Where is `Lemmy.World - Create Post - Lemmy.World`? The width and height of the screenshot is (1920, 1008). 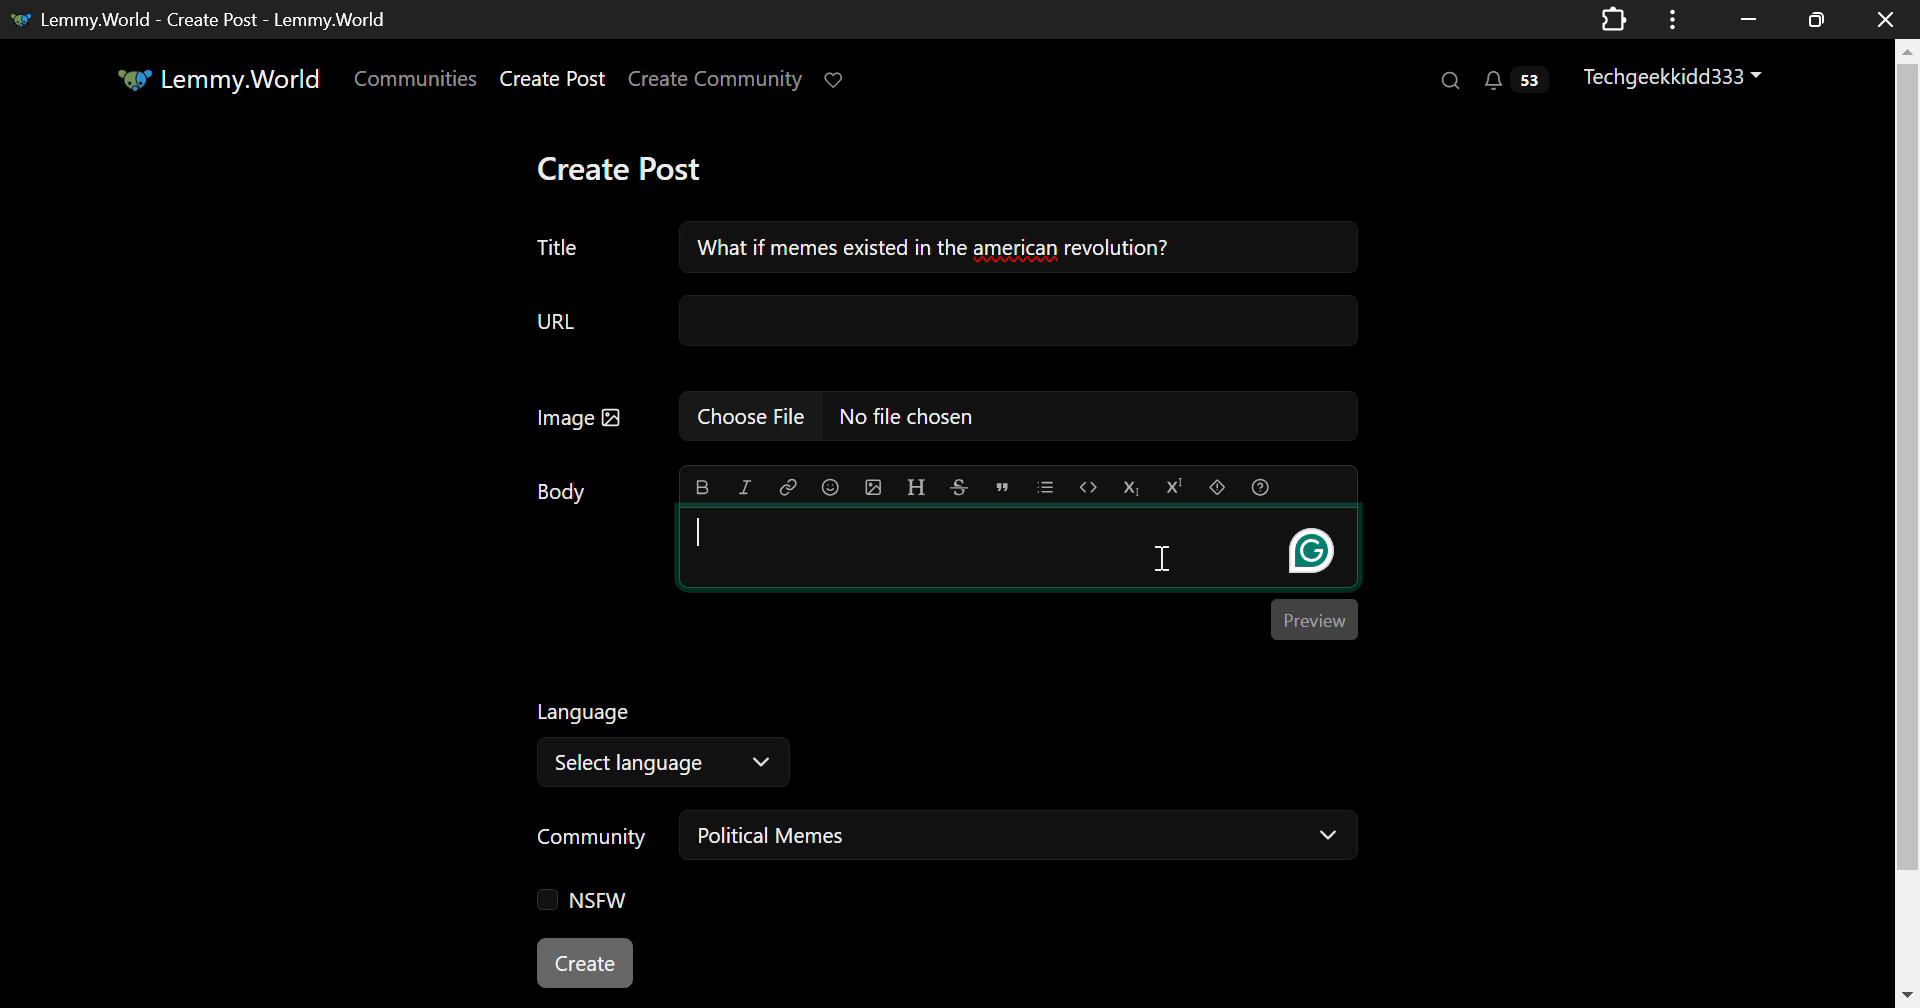
Lemmy.World - Create Post - Lemmy.World is located at coordinates (215, 19).